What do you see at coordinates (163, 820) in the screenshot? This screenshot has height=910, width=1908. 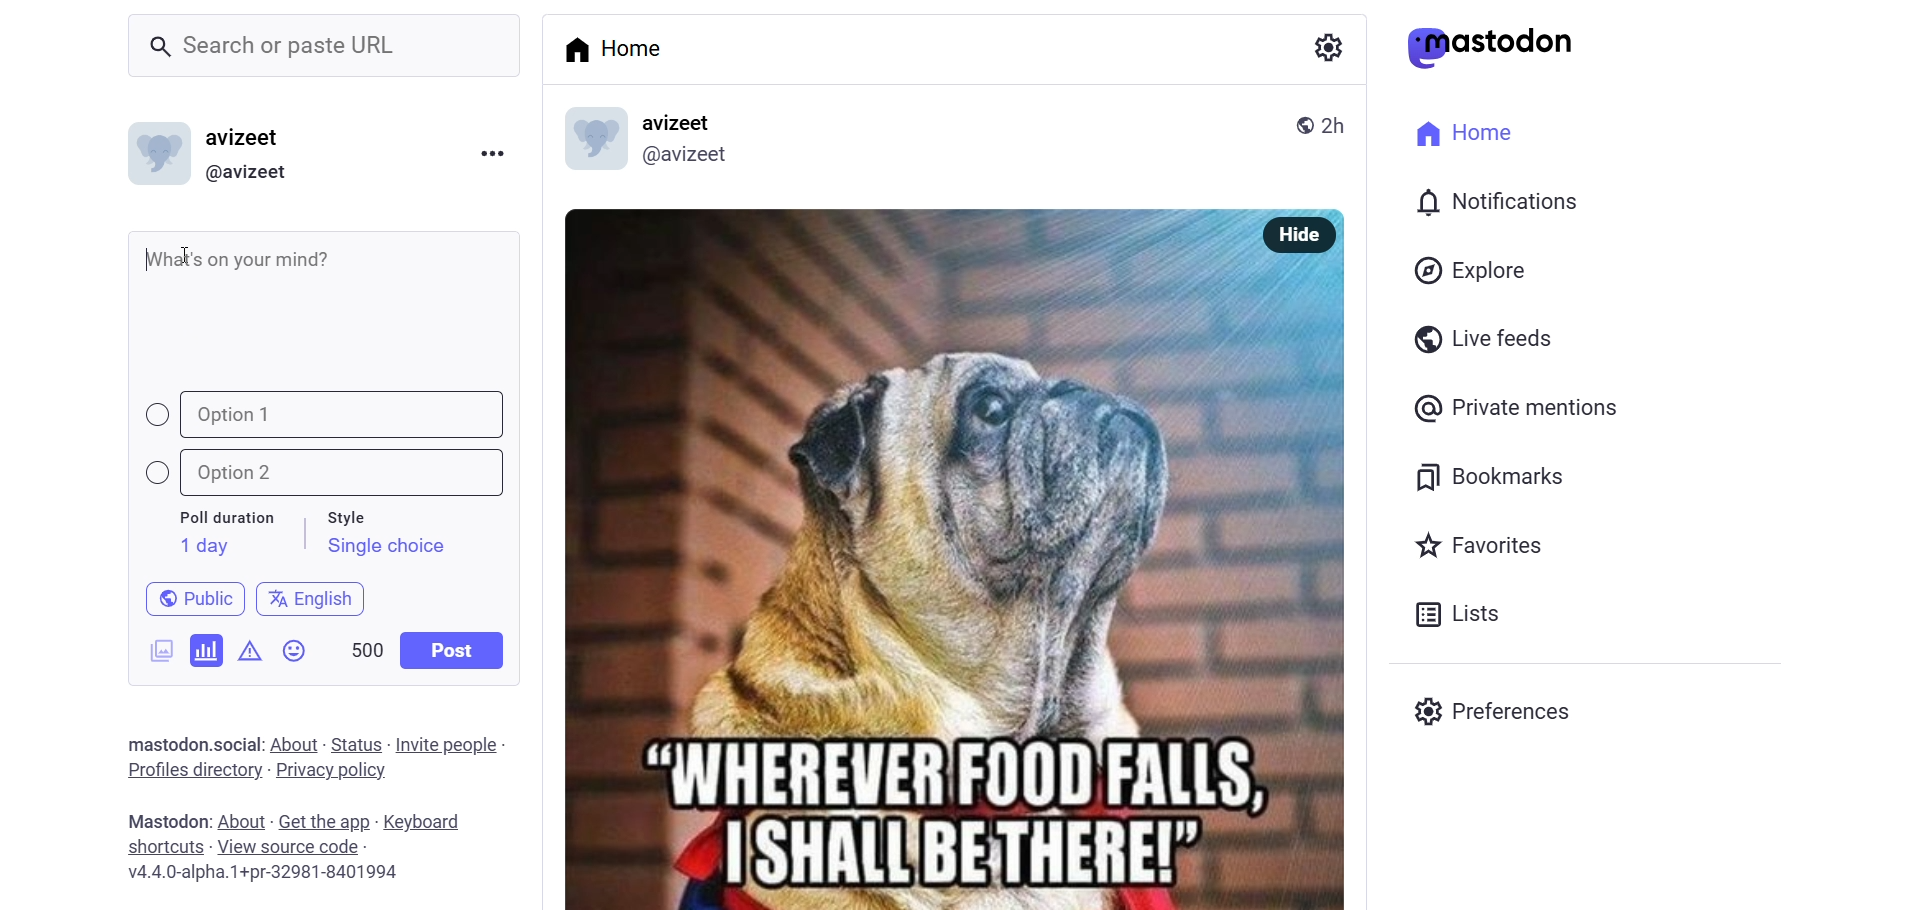 I see `mastodon` at bounding box center [163, 820].